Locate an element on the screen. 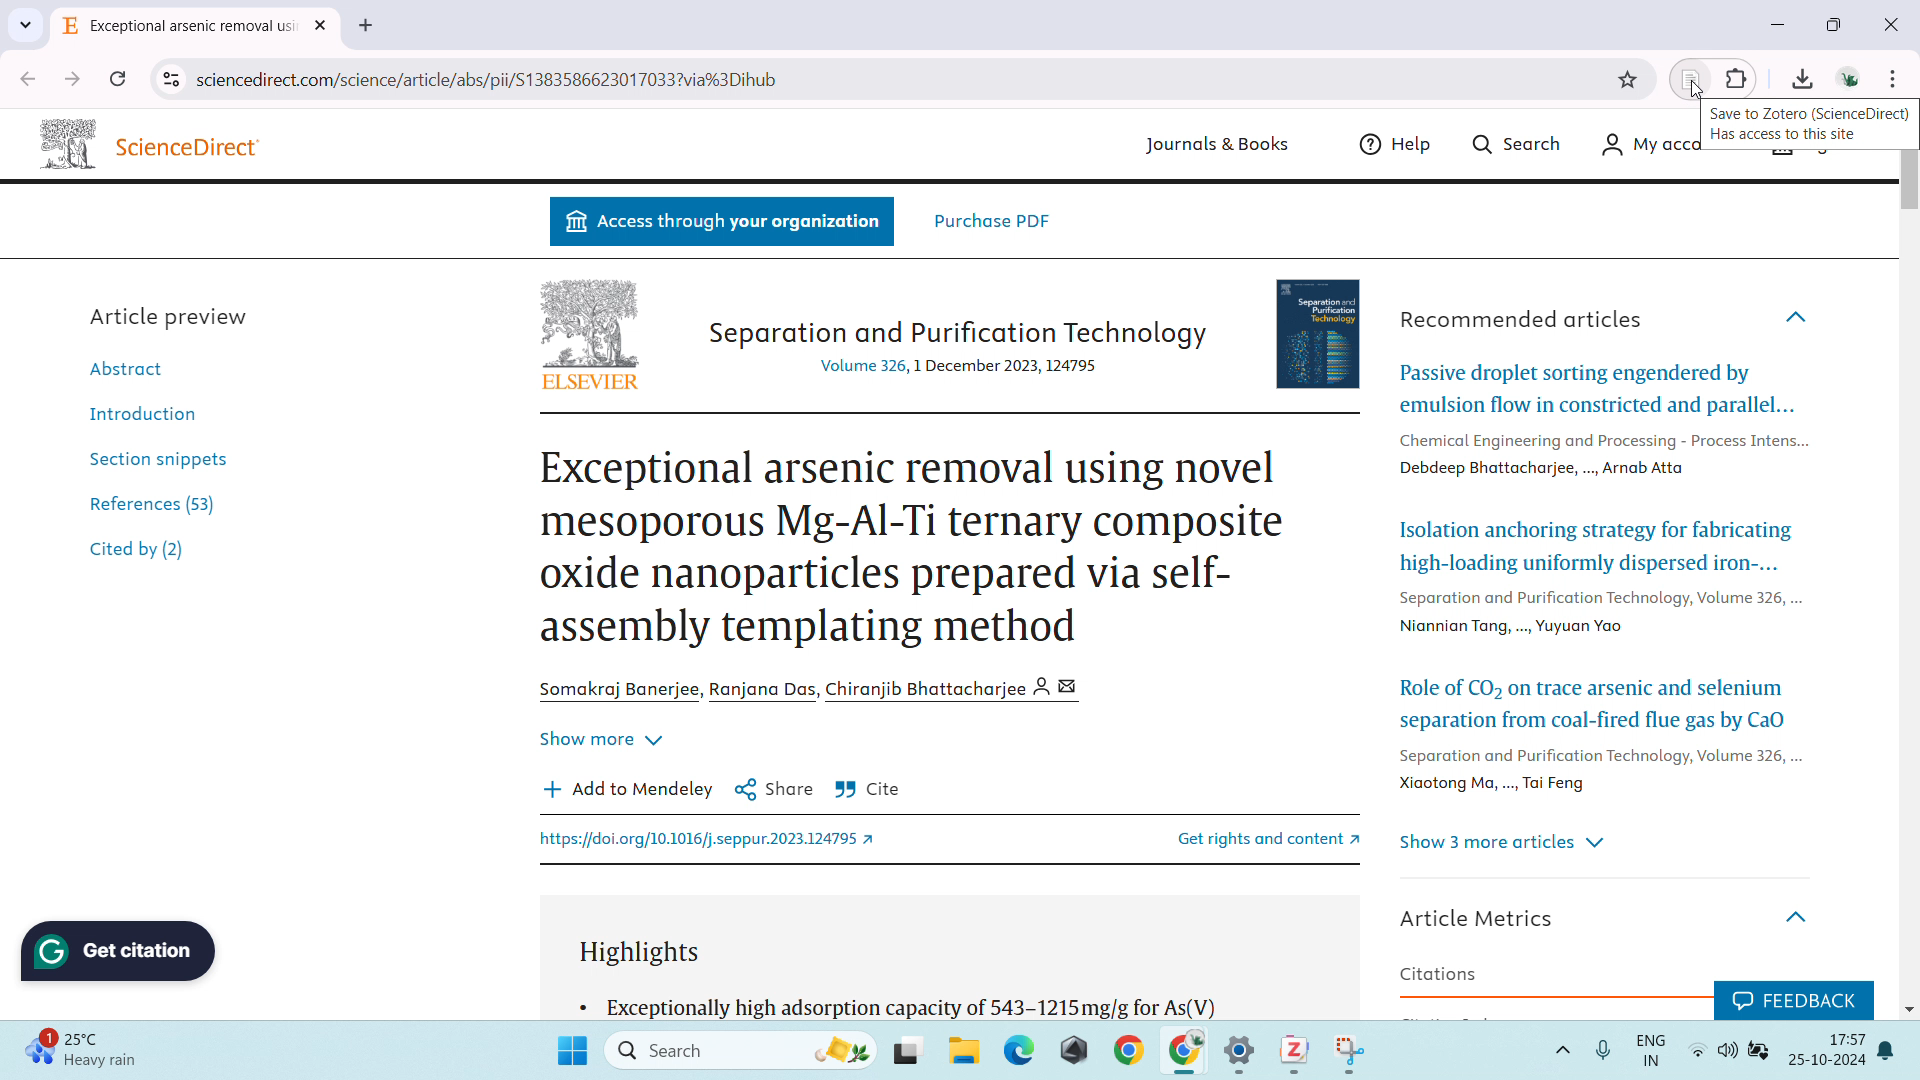 Image resolution: width=1920 pixels, height=1080 pixels. Separation and Purification Technology, Volume 326, ...
Xiaotong Ma, ..., Tai Feng is located at coordinates (1597, 772).